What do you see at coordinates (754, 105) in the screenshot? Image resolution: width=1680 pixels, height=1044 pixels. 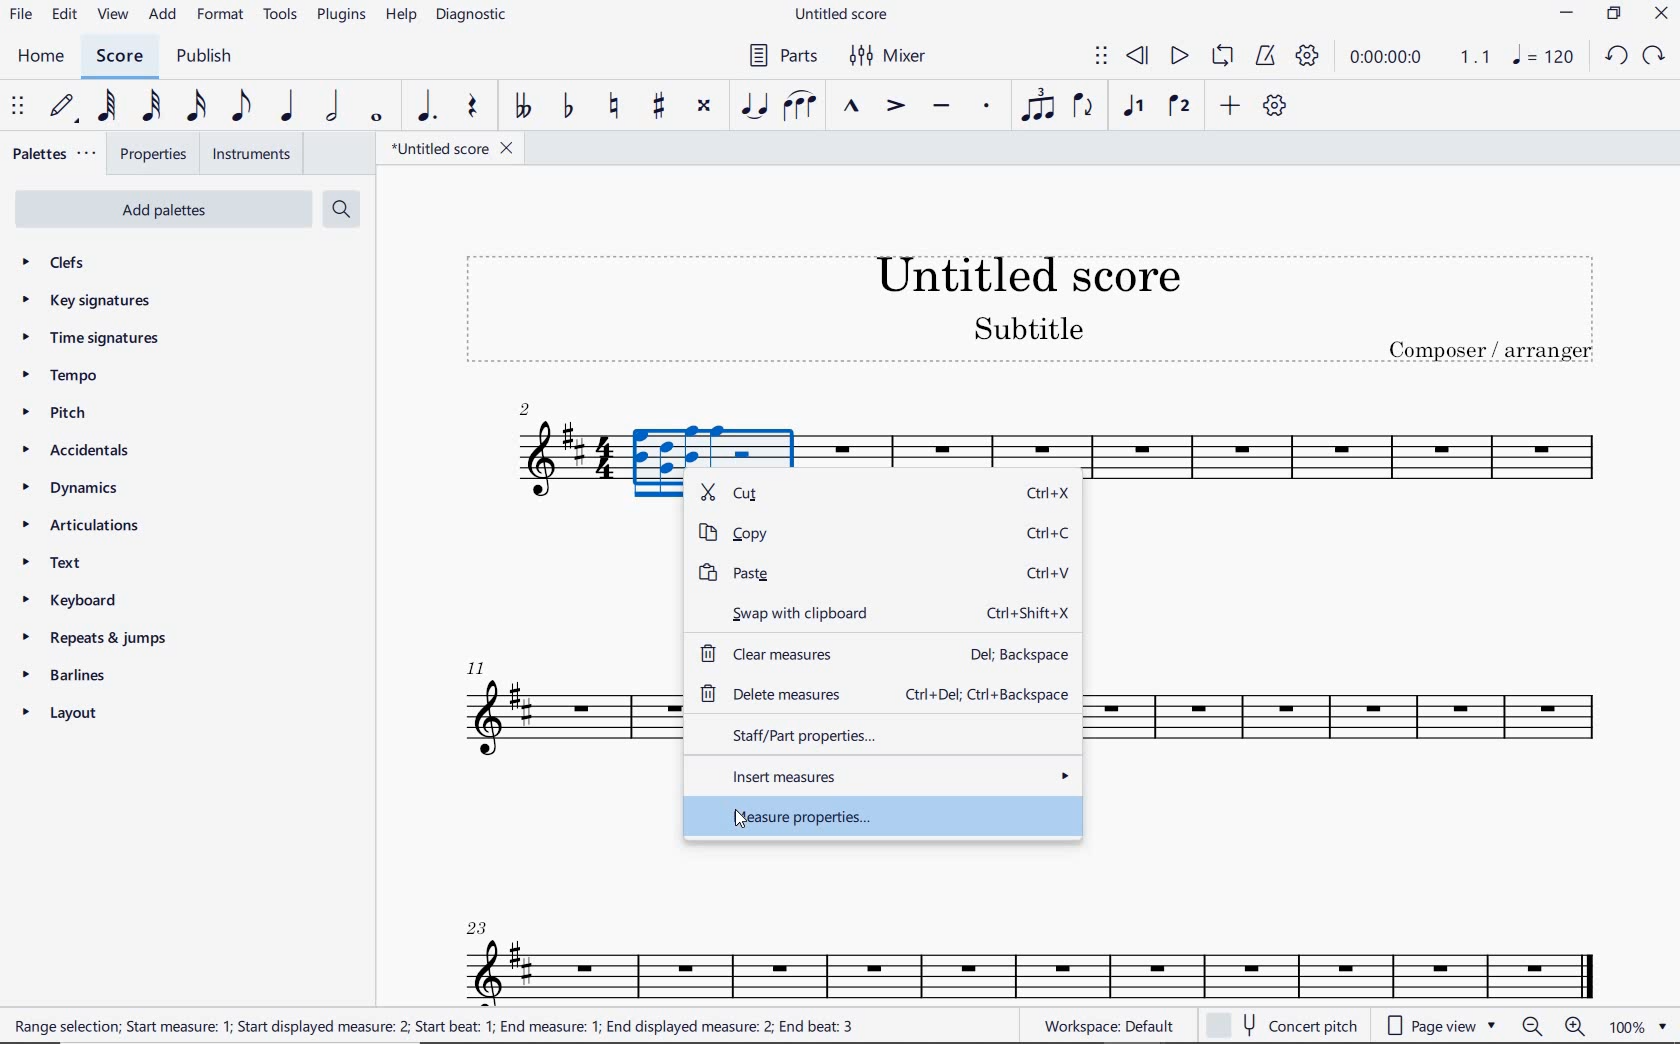 I see `TIE` at bounding box center [754, 105].